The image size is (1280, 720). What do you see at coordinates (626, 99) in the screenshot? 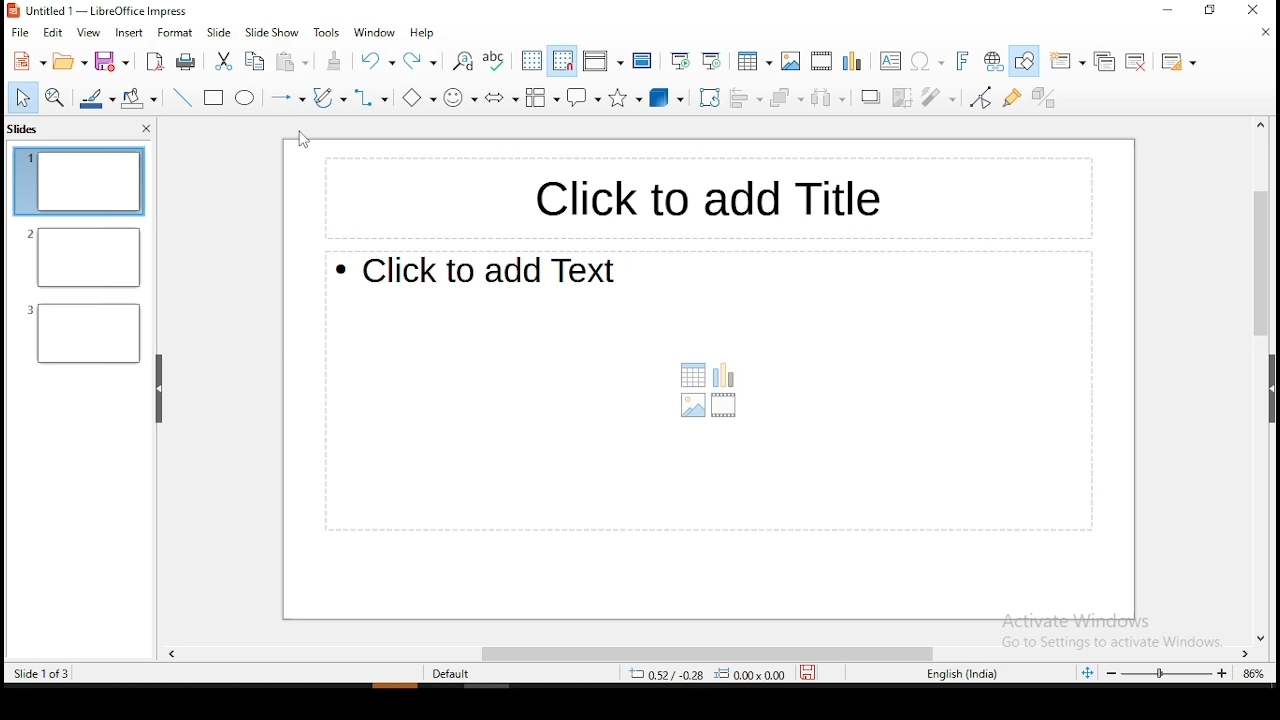
I see `stars and banners` at bounding box center [626, 99].